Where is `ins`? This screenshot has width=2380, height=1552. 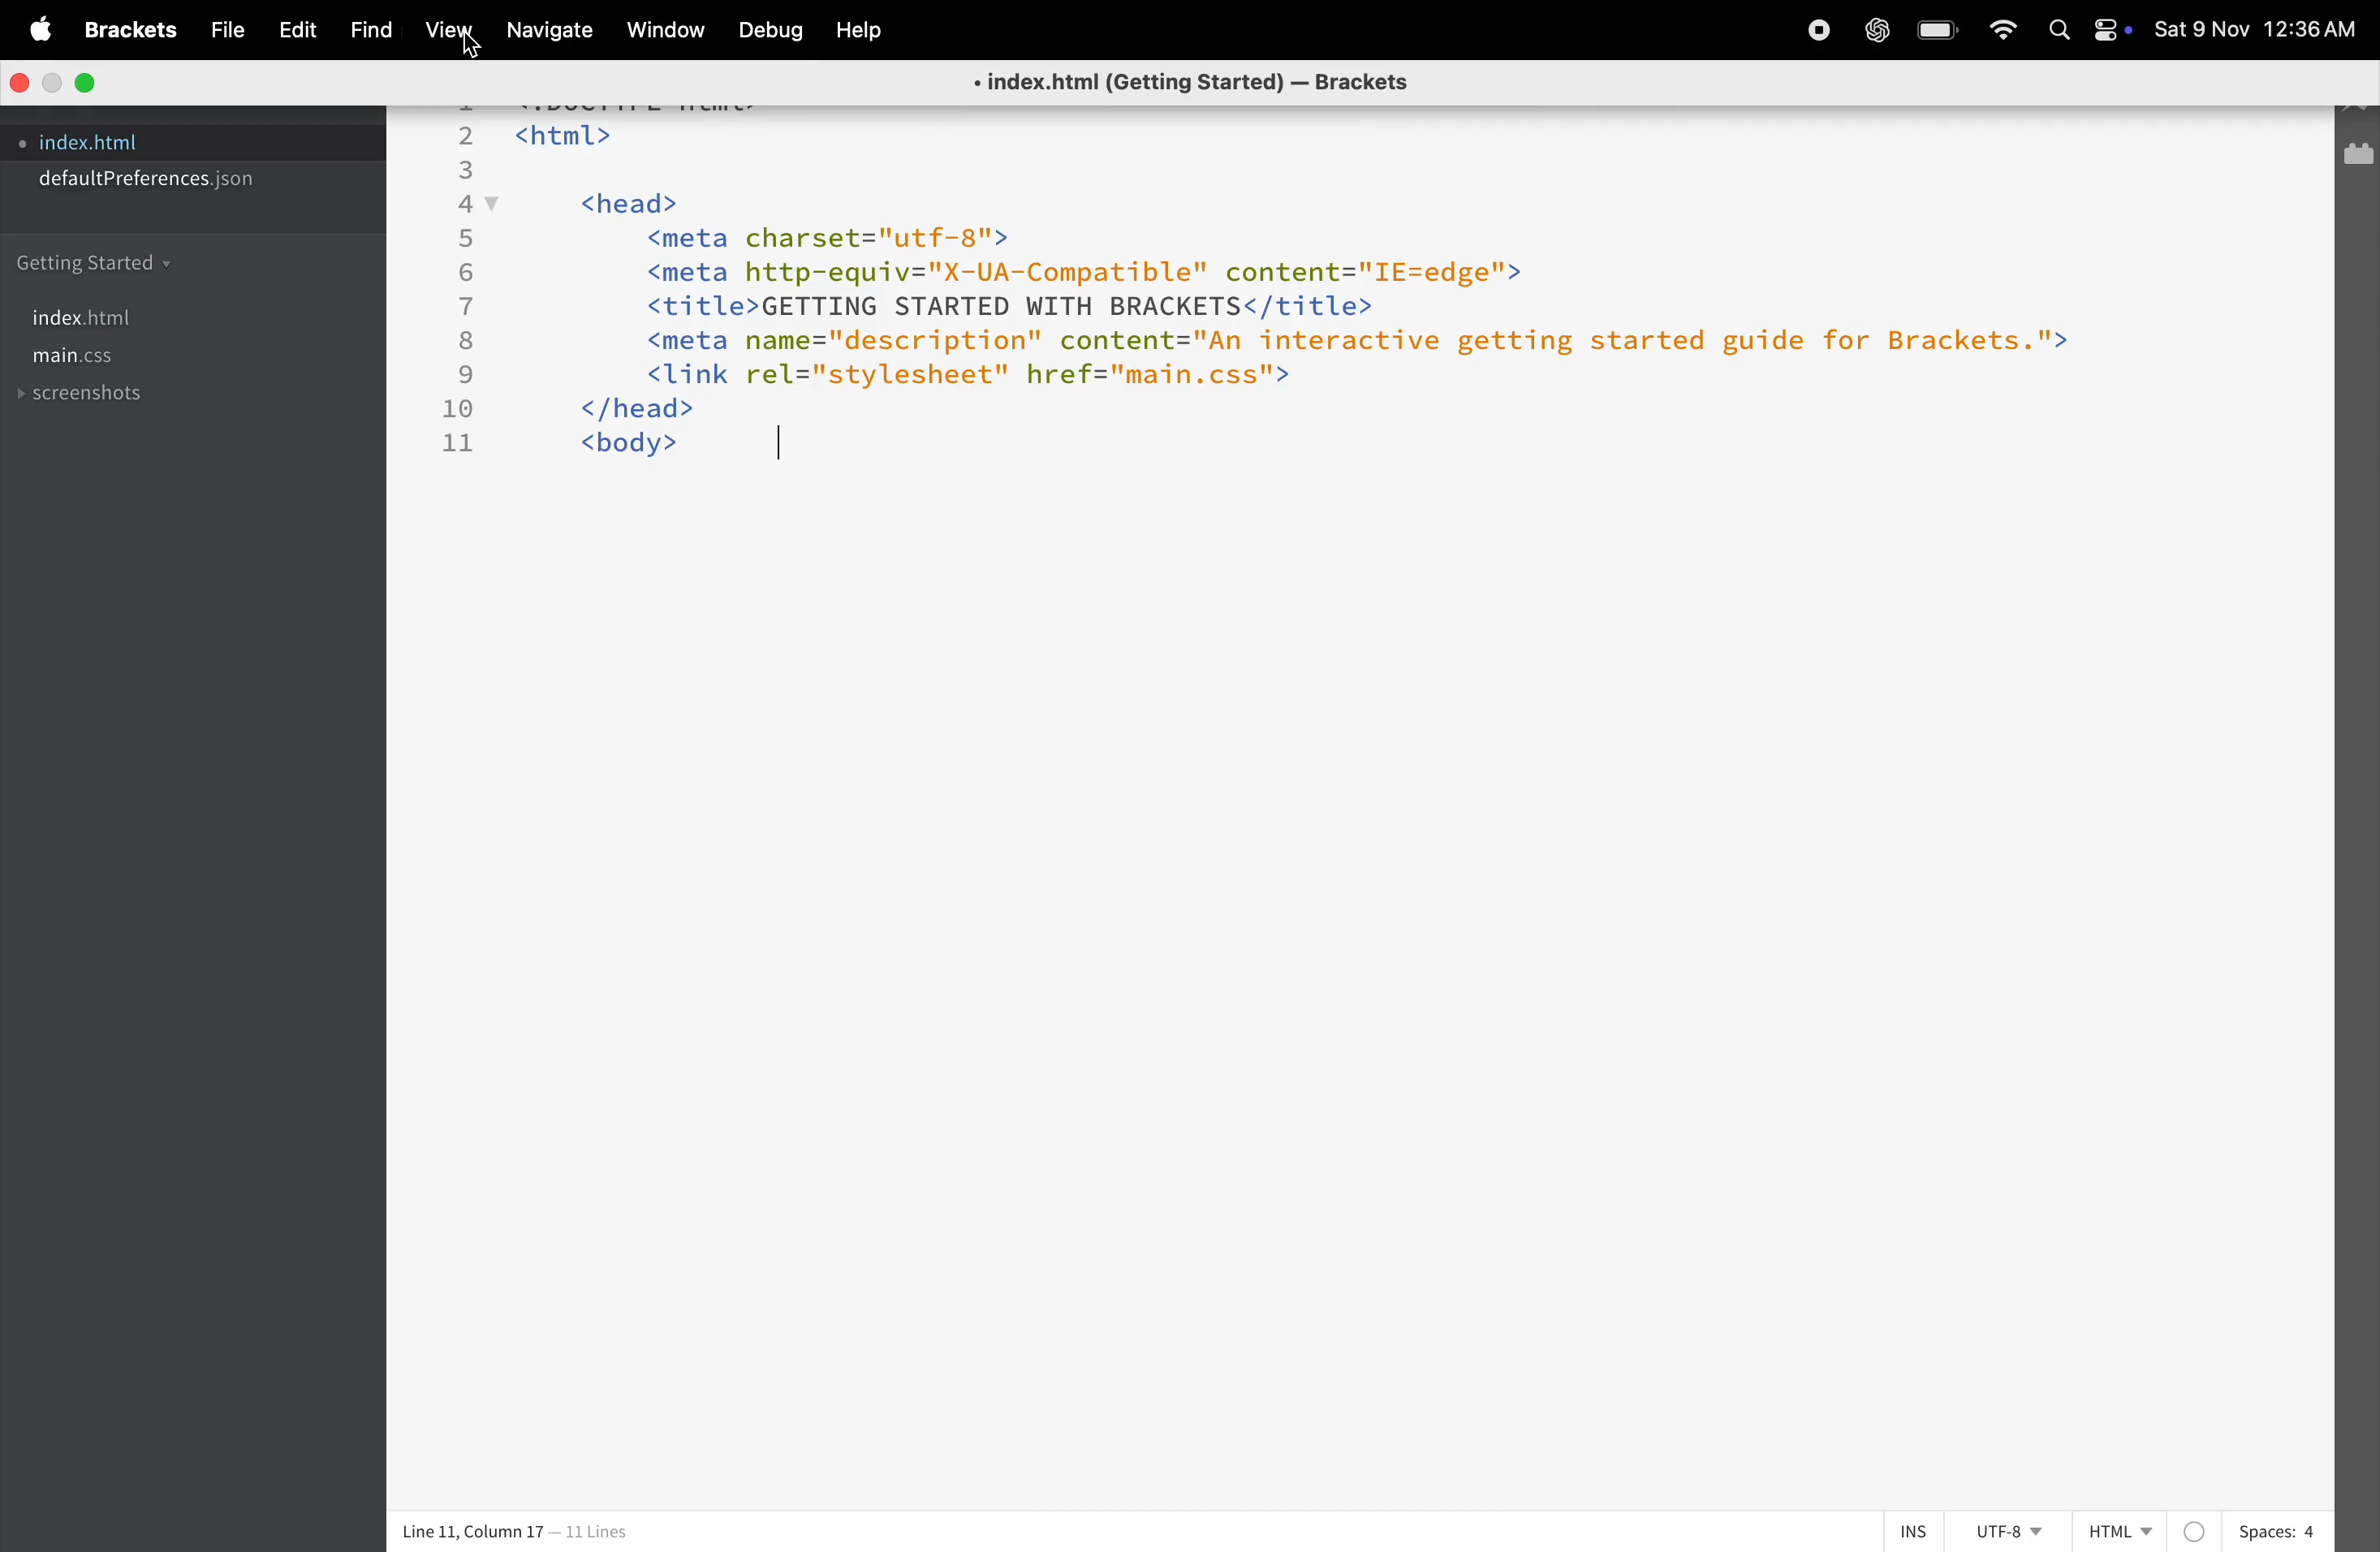
ins is located at coordinates (1916, 1531).